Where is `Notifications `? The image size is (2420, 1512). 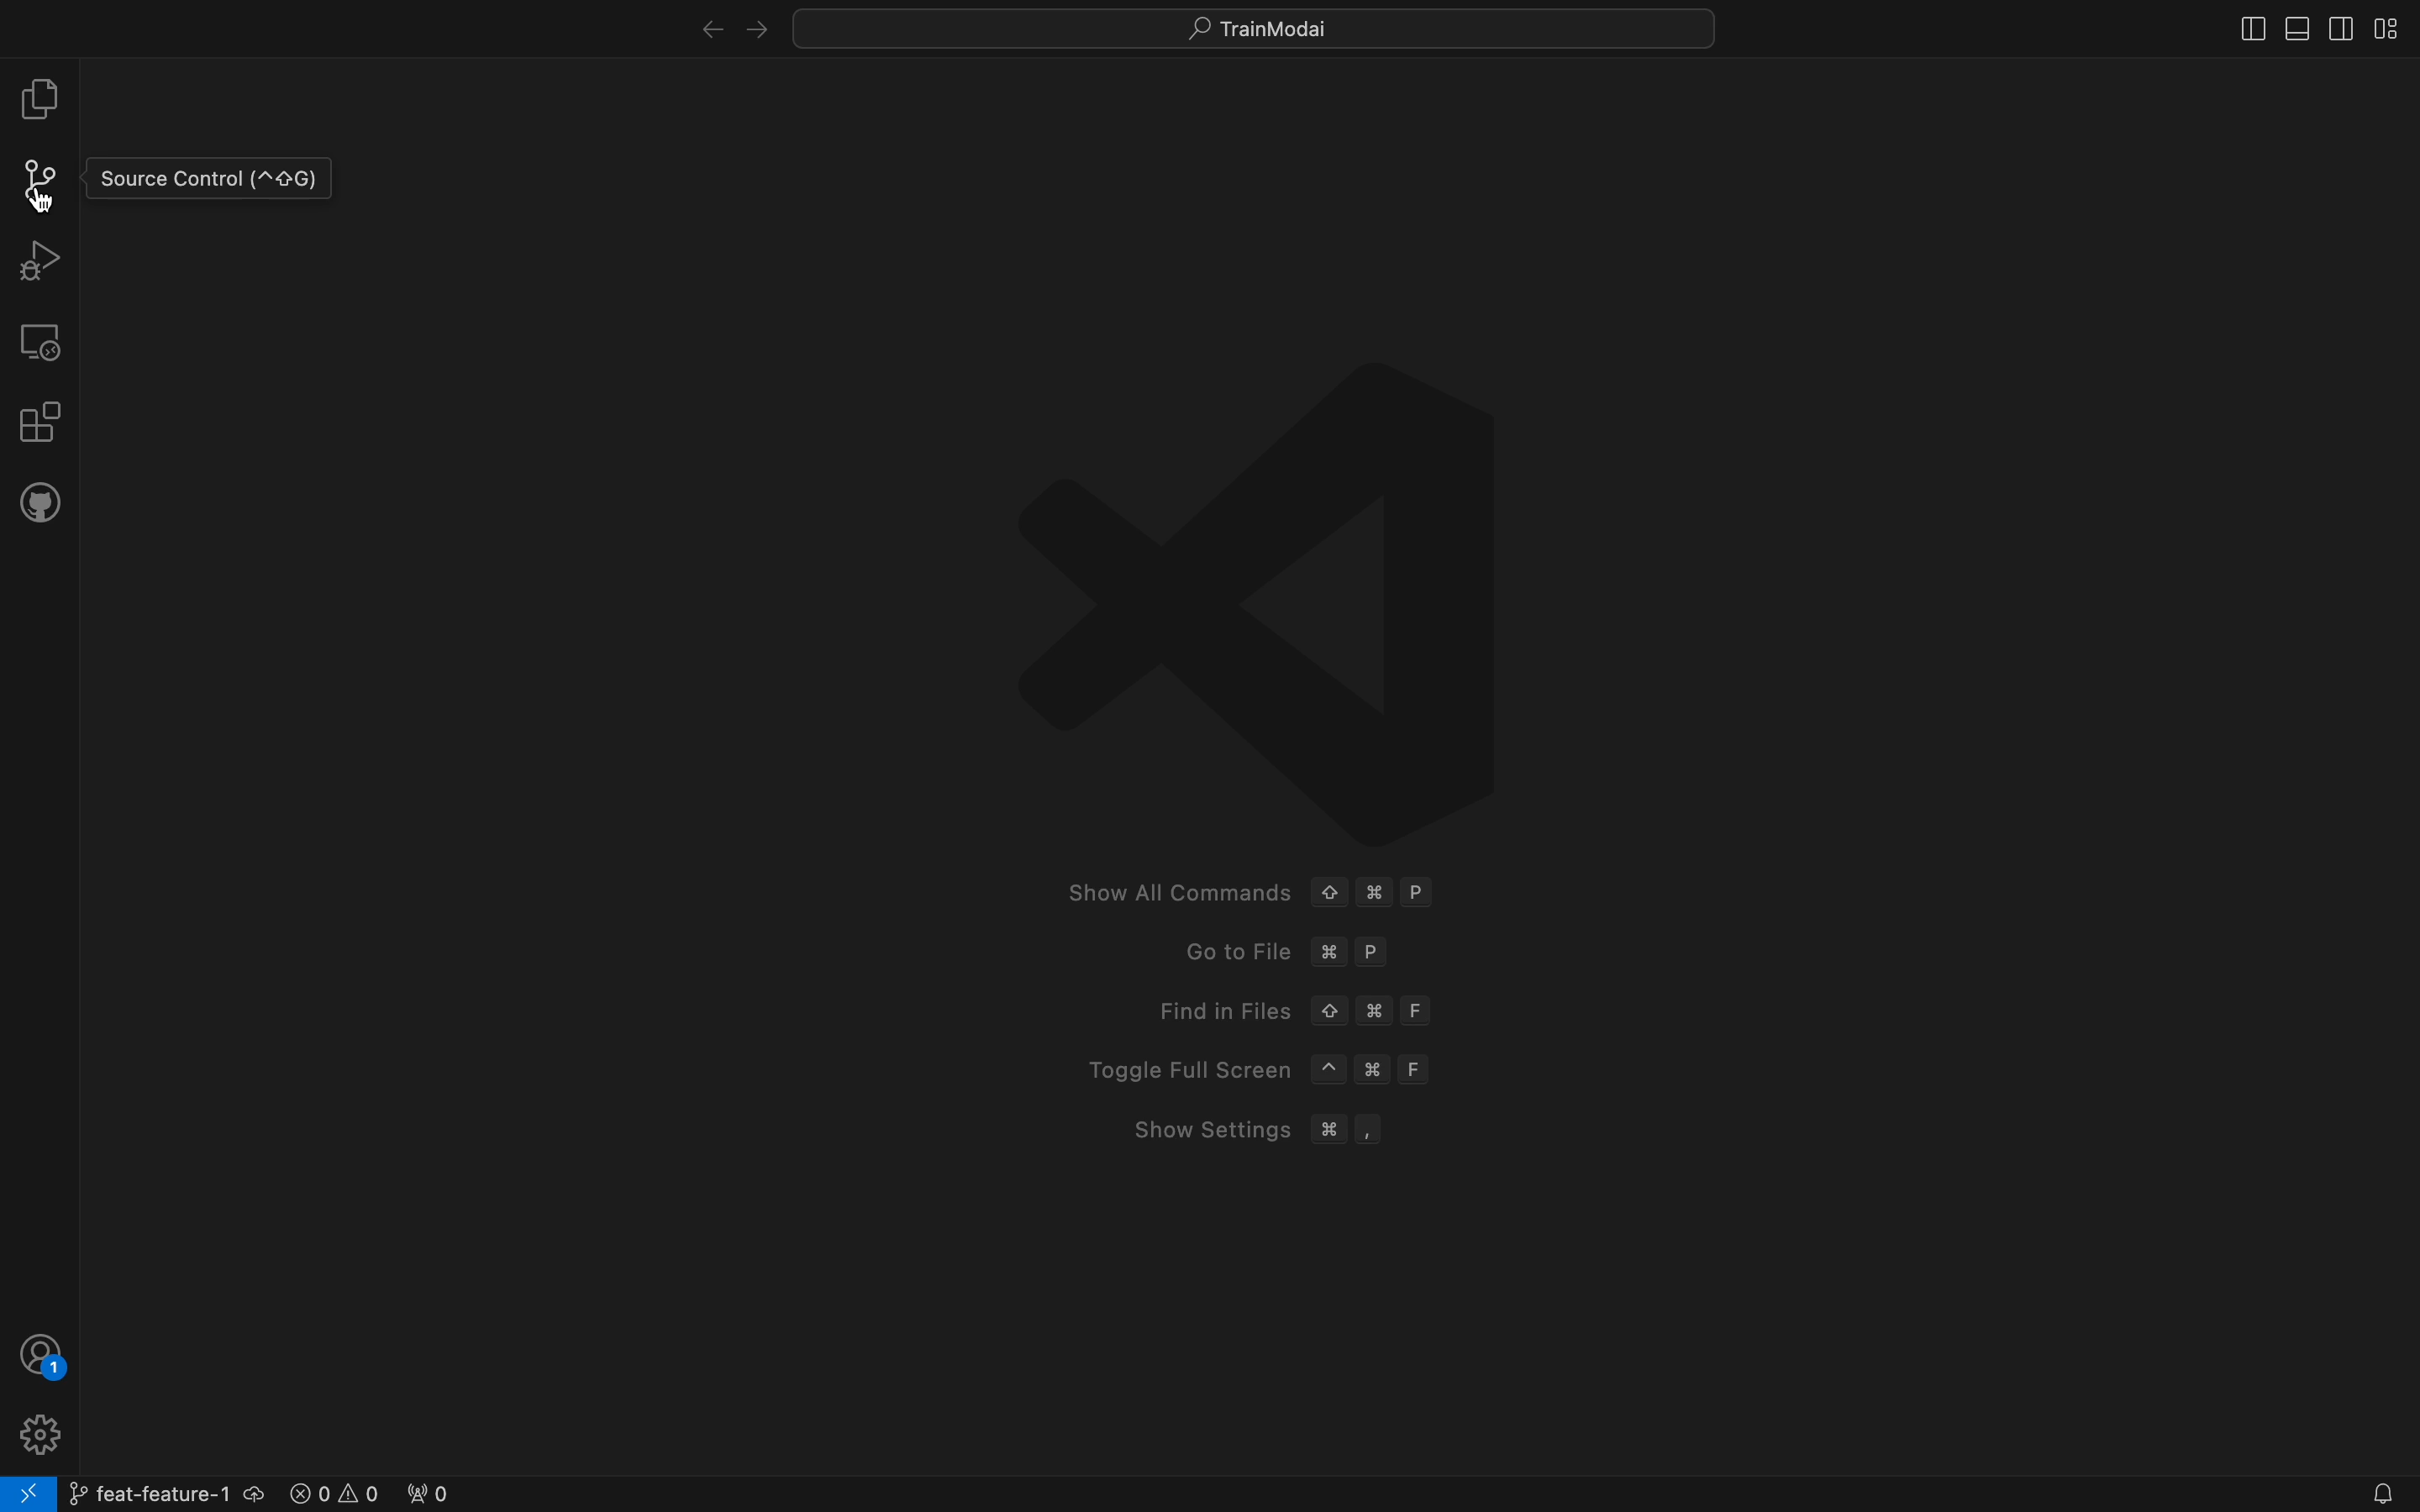 Notifications  is located at coordinates (2378, 1495).